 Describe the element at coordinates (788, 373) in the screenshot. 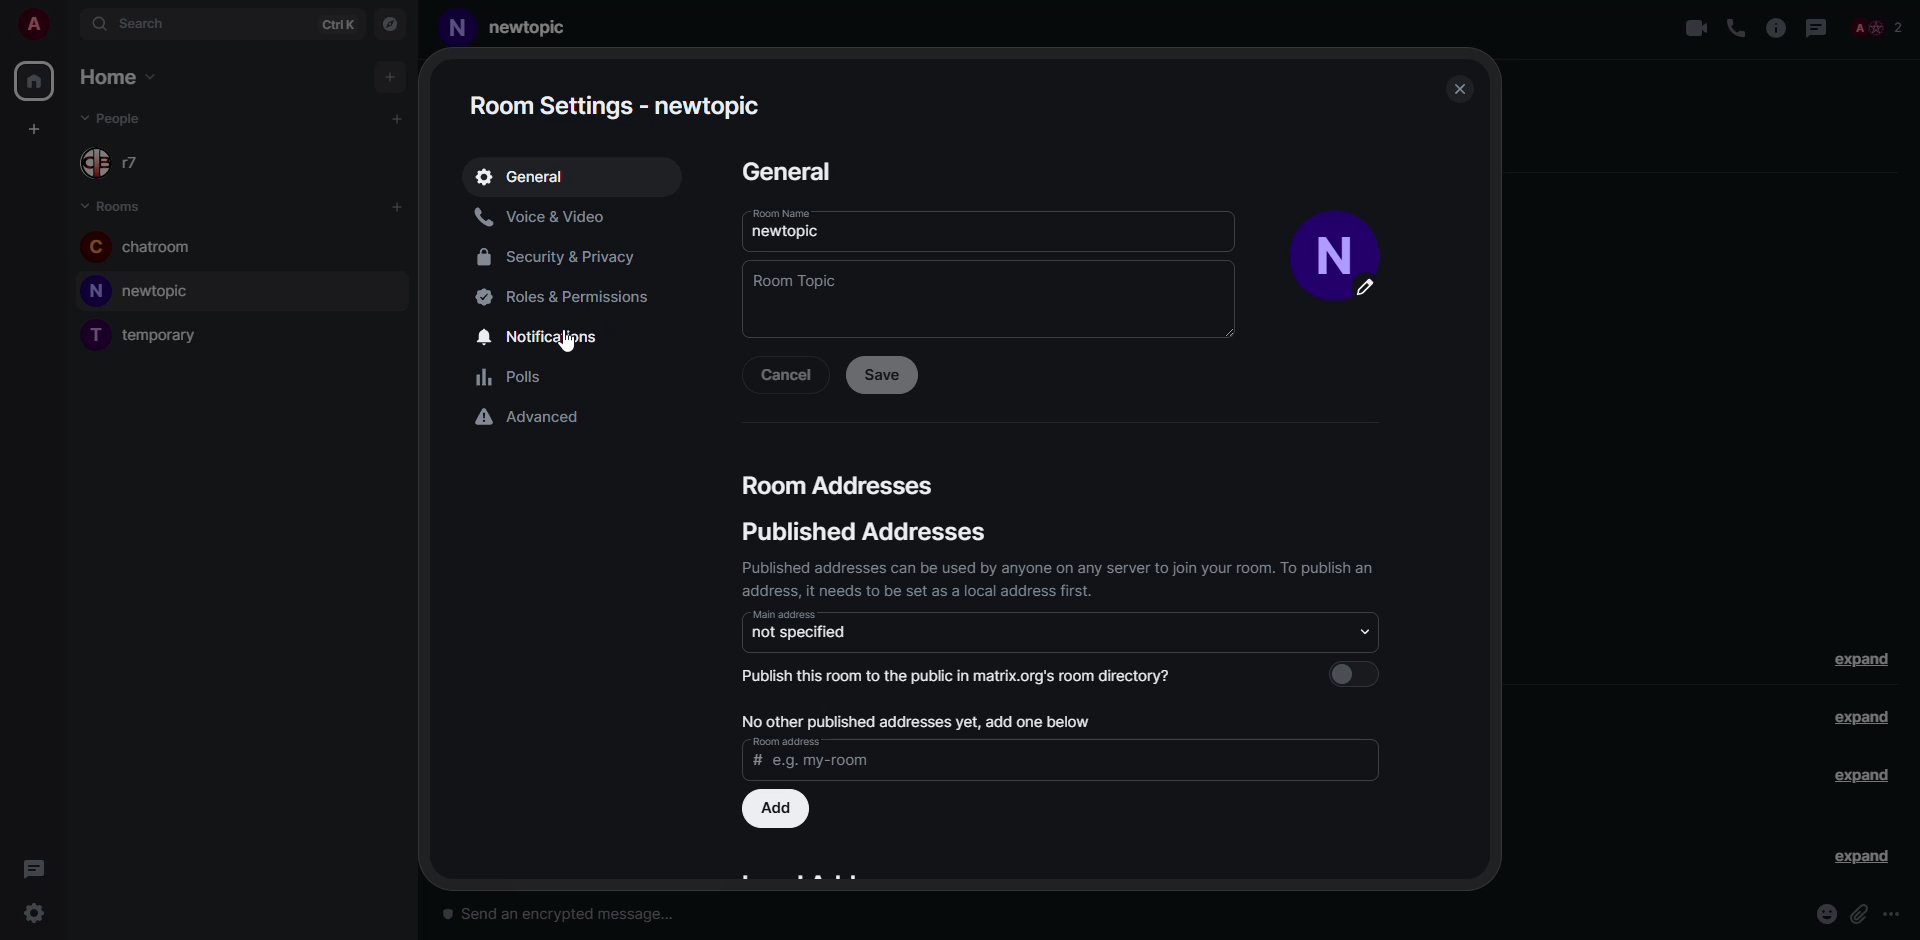

I see `cancel` at that location.